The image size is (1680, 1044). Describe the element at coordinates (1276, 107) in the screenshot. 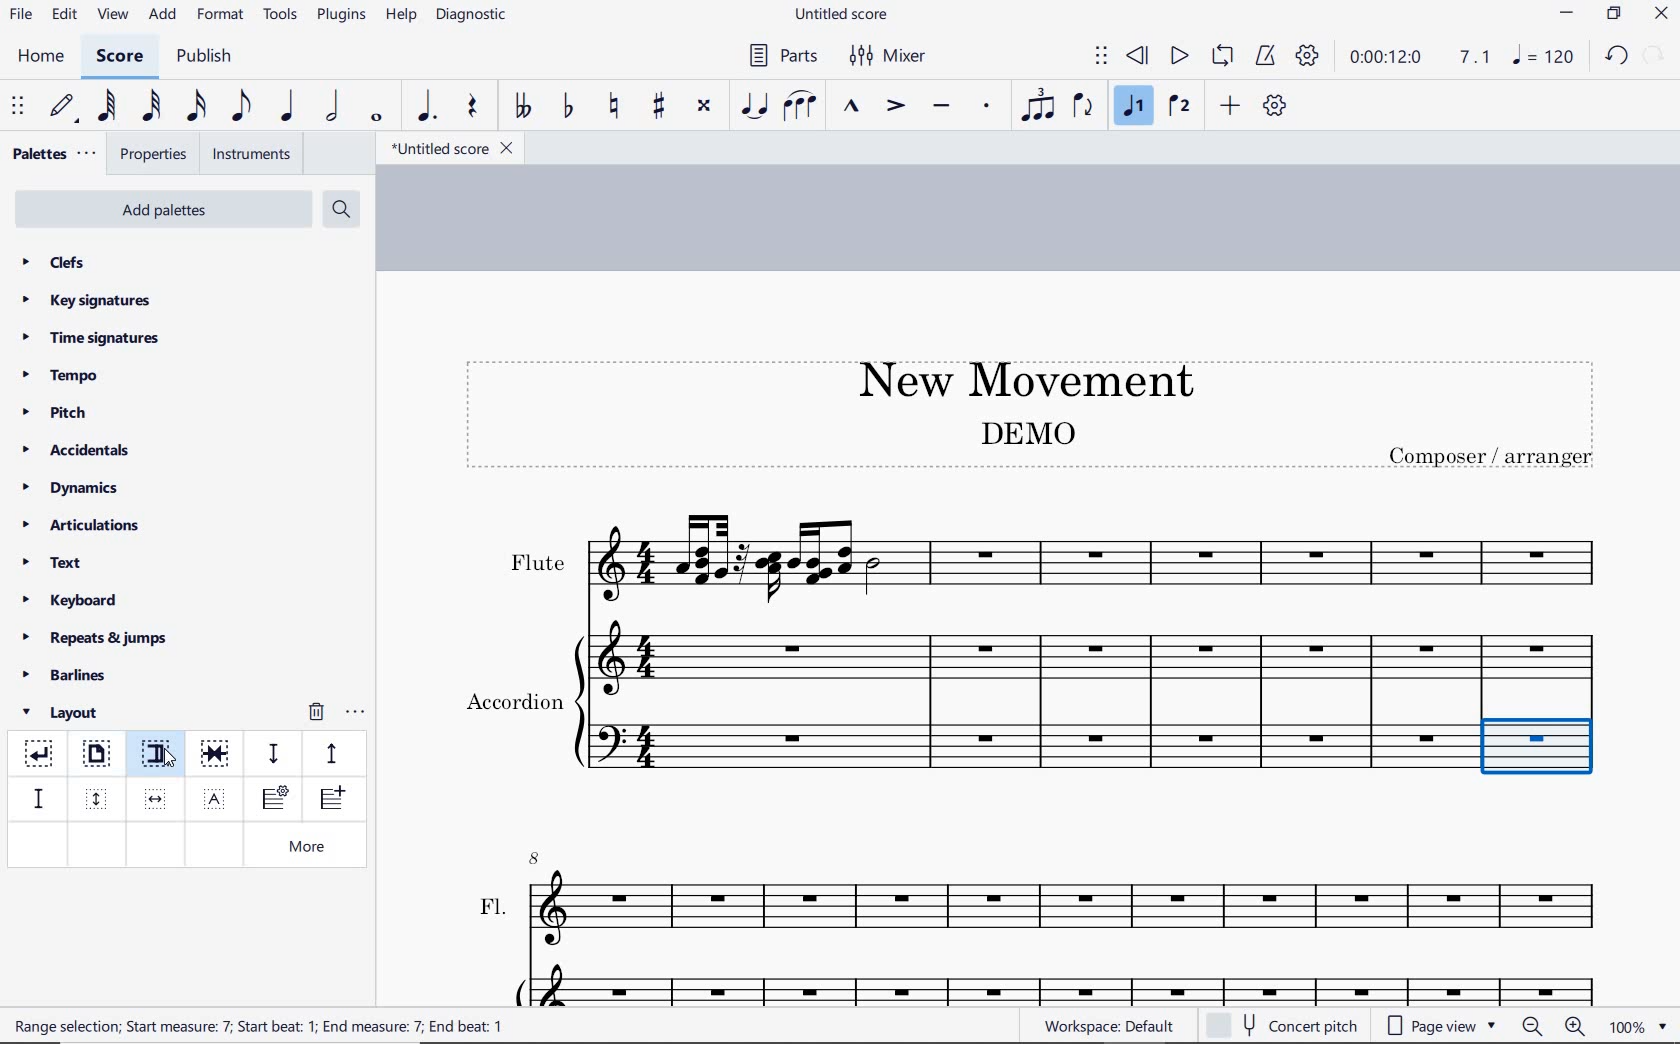

I see `customize toolbar` at that location.